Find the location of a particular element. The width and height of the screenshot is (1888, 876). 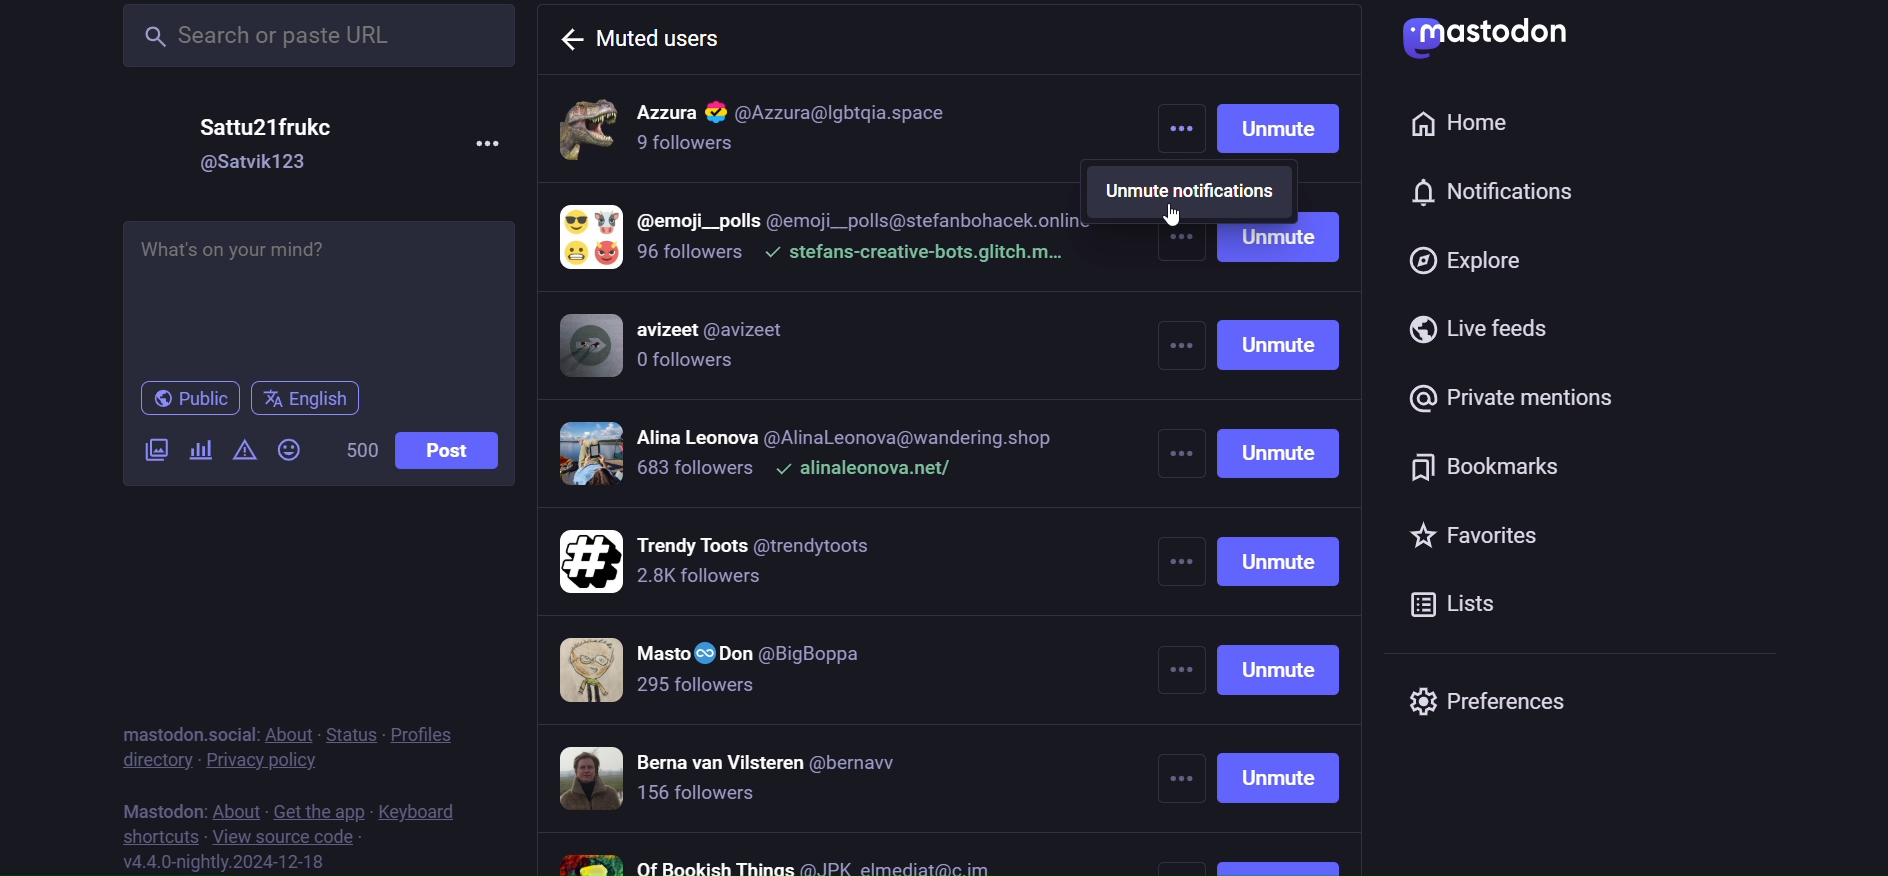

muted accounts 4 is located at coordinates (811, 457).